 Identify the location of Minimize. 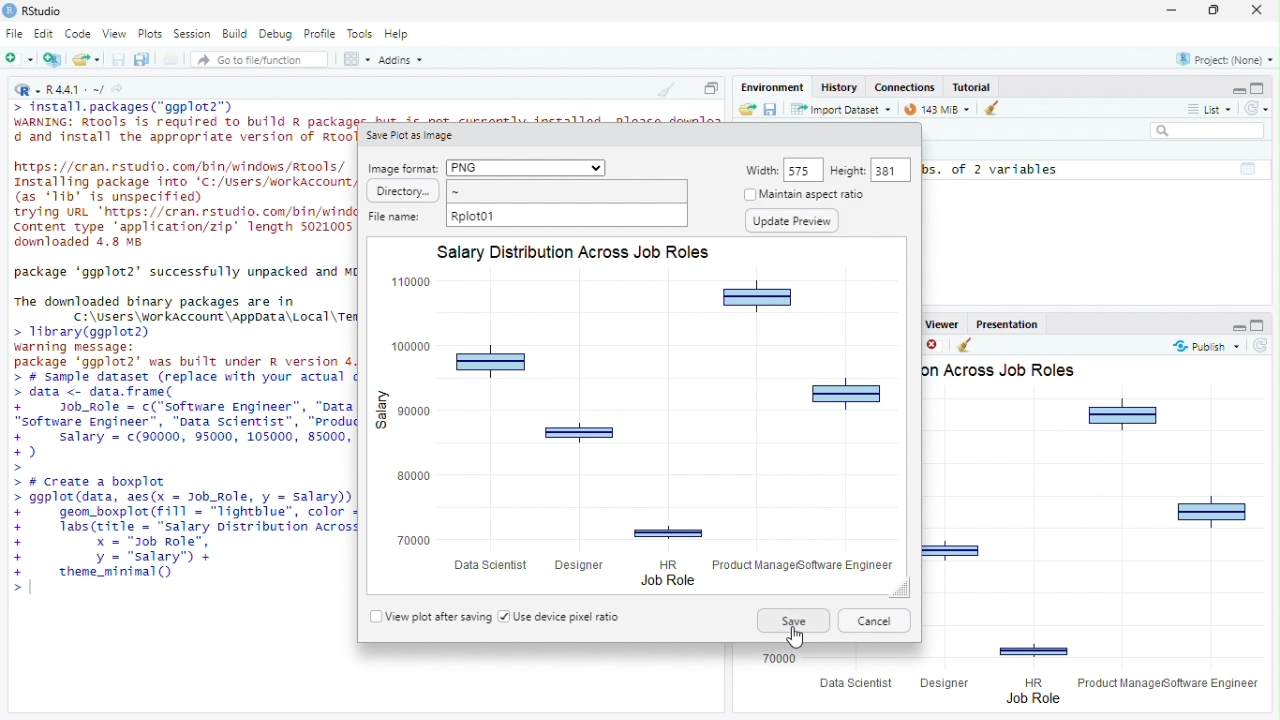
(1233, 87).